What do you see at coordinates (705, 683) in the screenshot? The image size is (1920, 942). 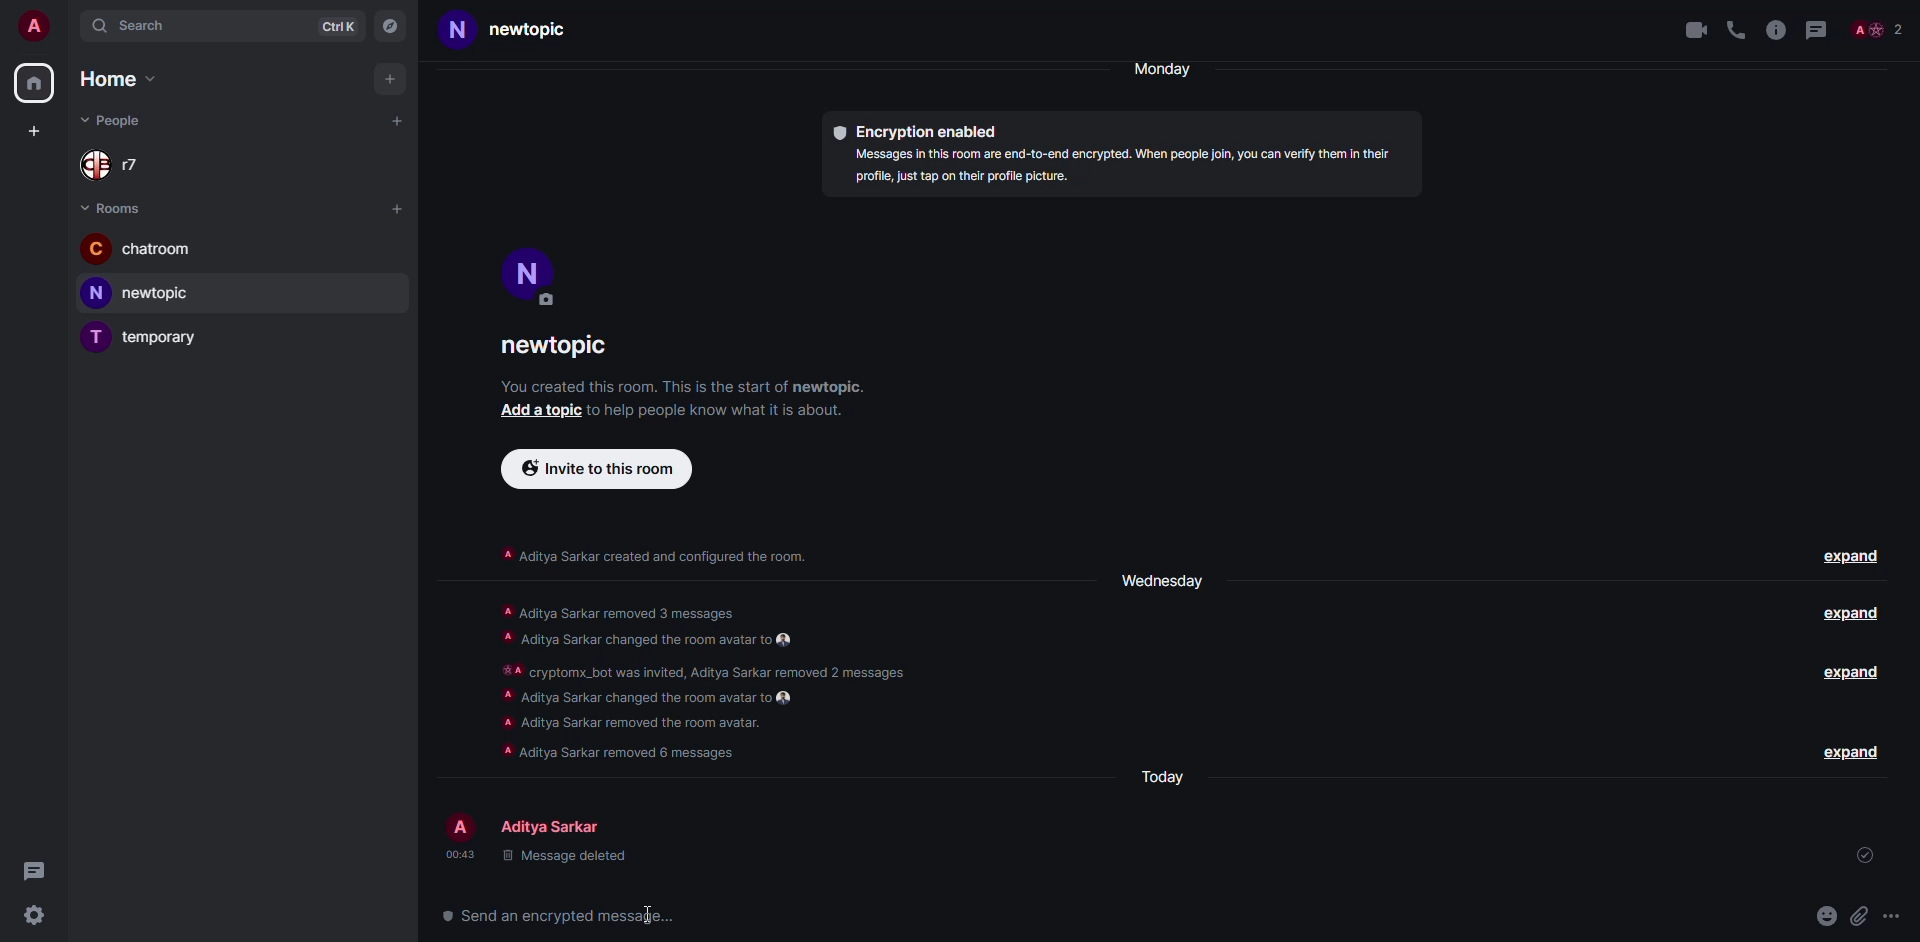 I see `info` at bounding box center [705, 683].